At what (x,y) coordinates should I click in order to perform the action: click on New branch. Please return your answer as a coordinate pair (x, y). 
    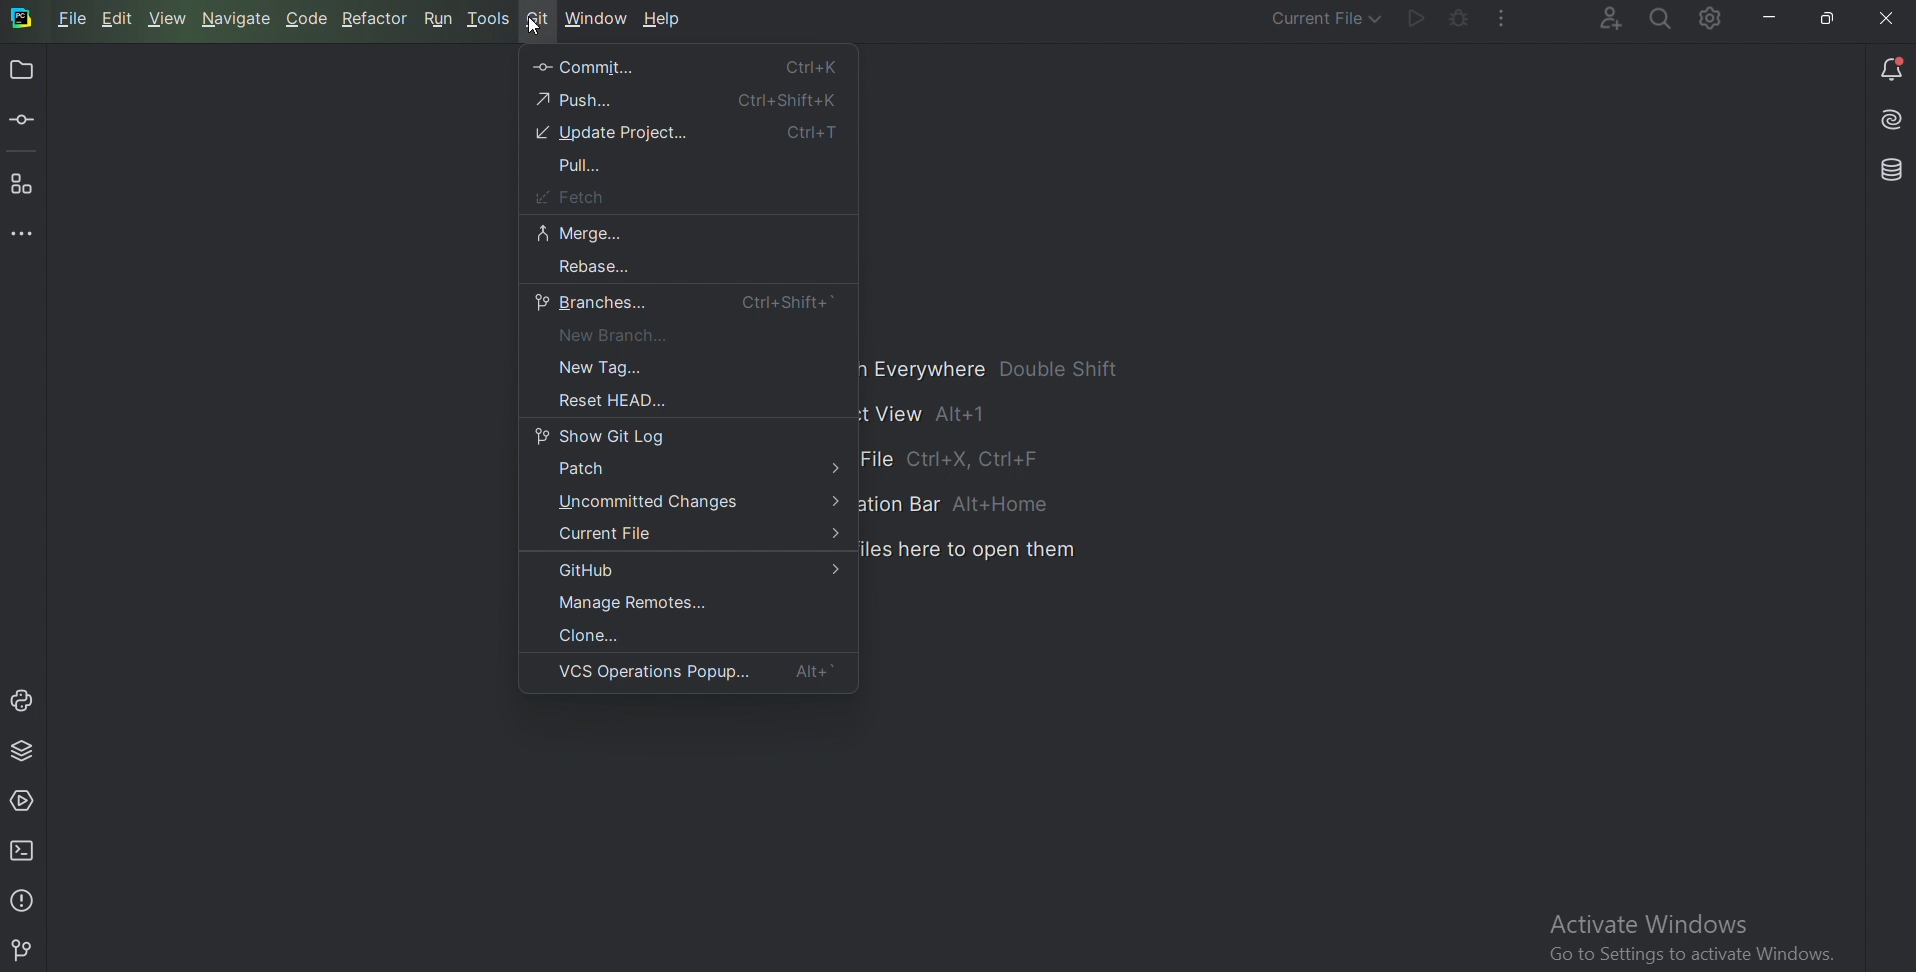
    Looking at the image, I should click on (610, 335).